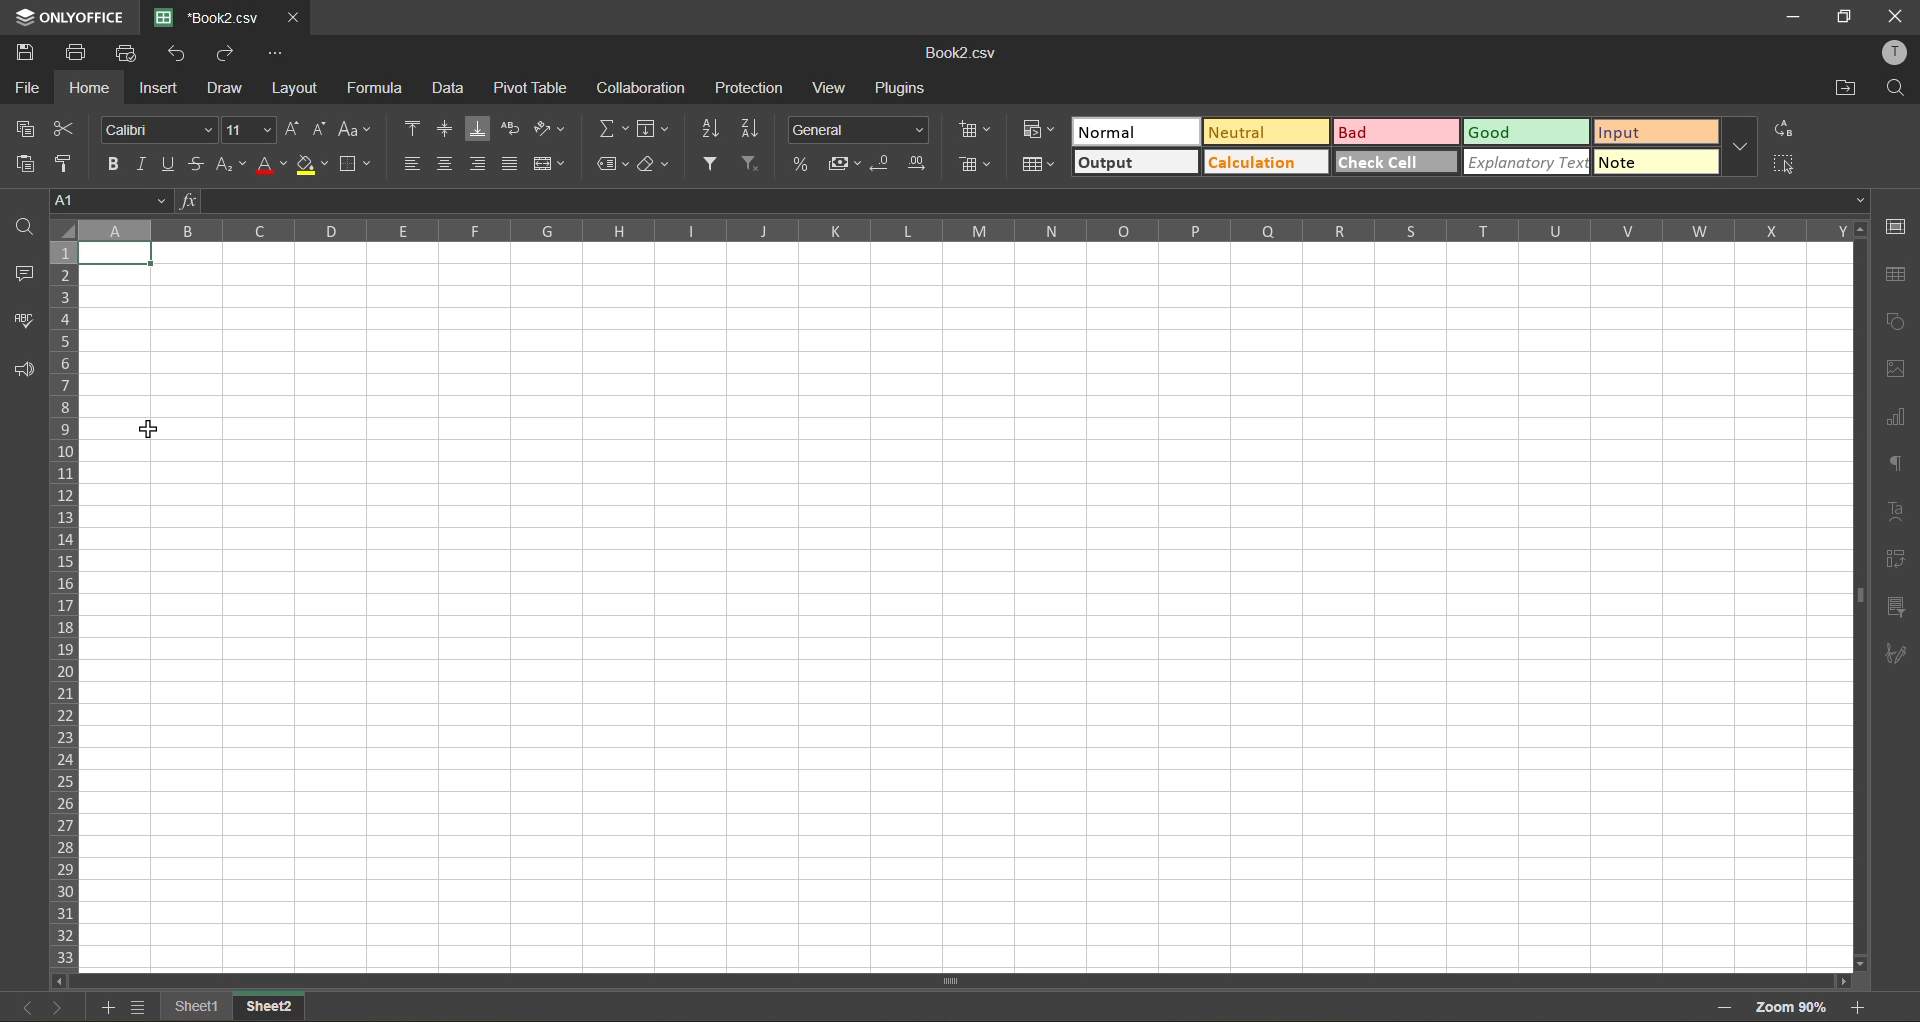  What do you see at coordinates (1897, 89) in the screenshot?
I see `find` at bounding box center [1897, 89].